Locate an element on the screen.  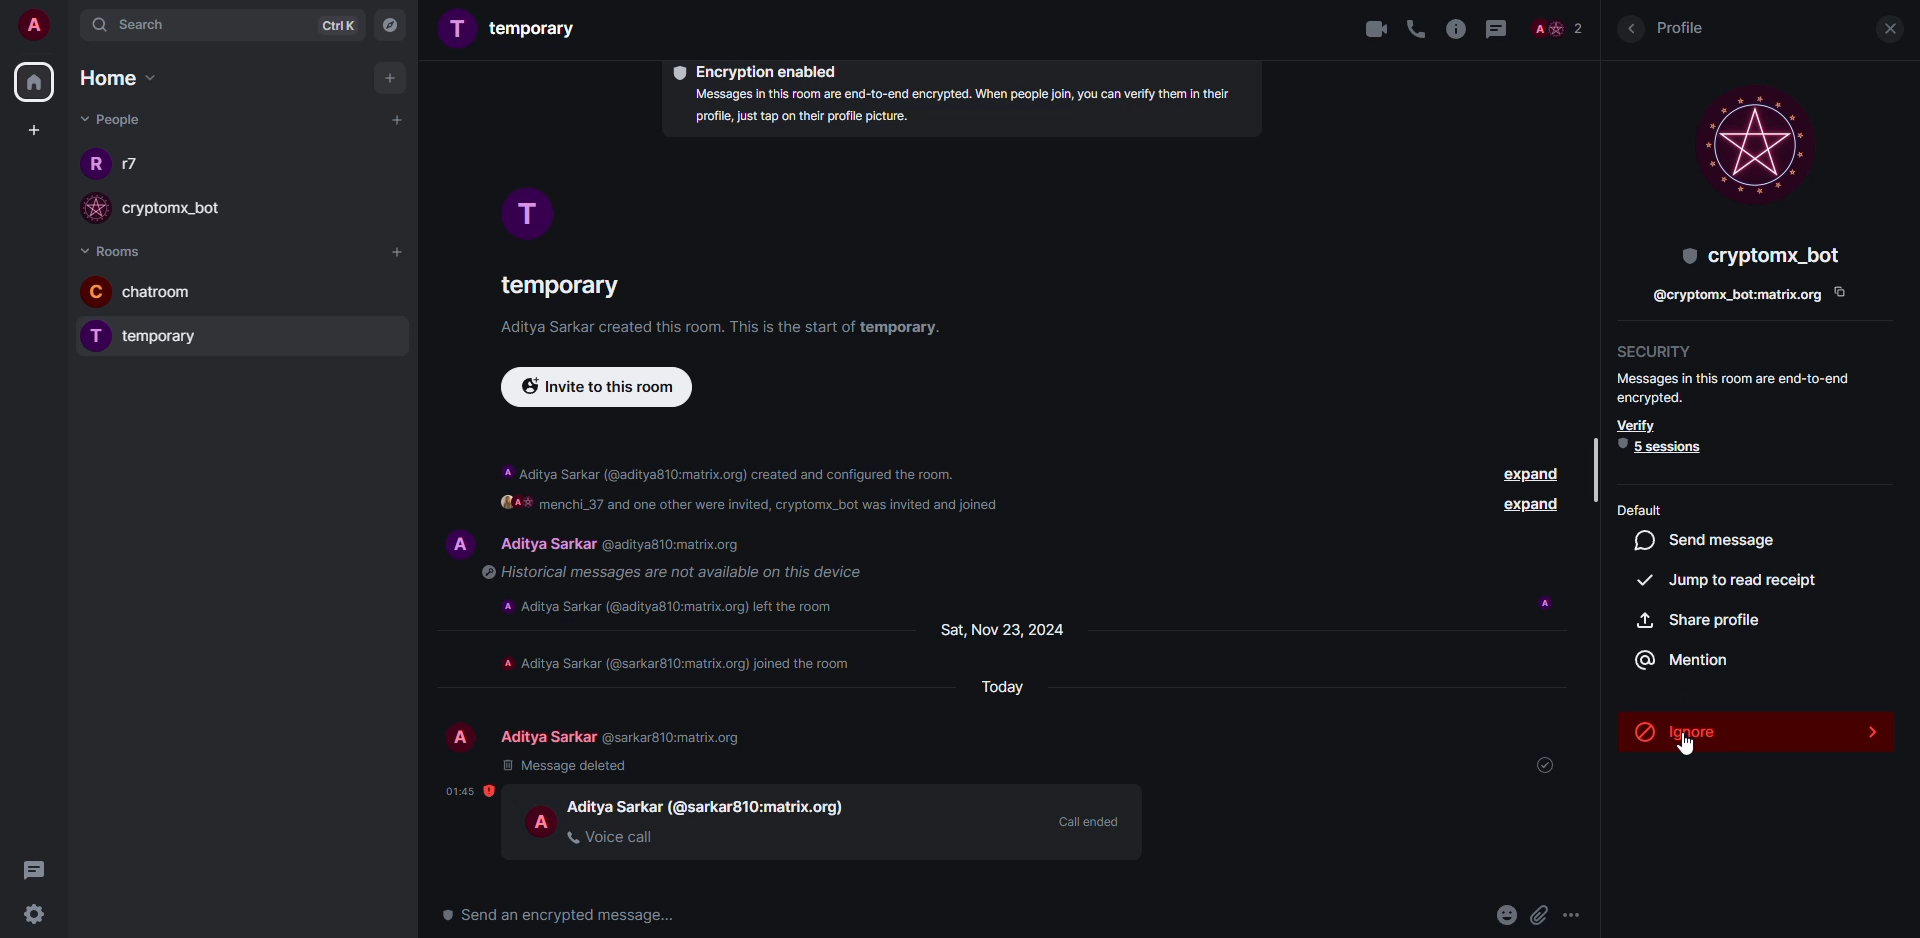
expand is located at coordinates (1875, 732).